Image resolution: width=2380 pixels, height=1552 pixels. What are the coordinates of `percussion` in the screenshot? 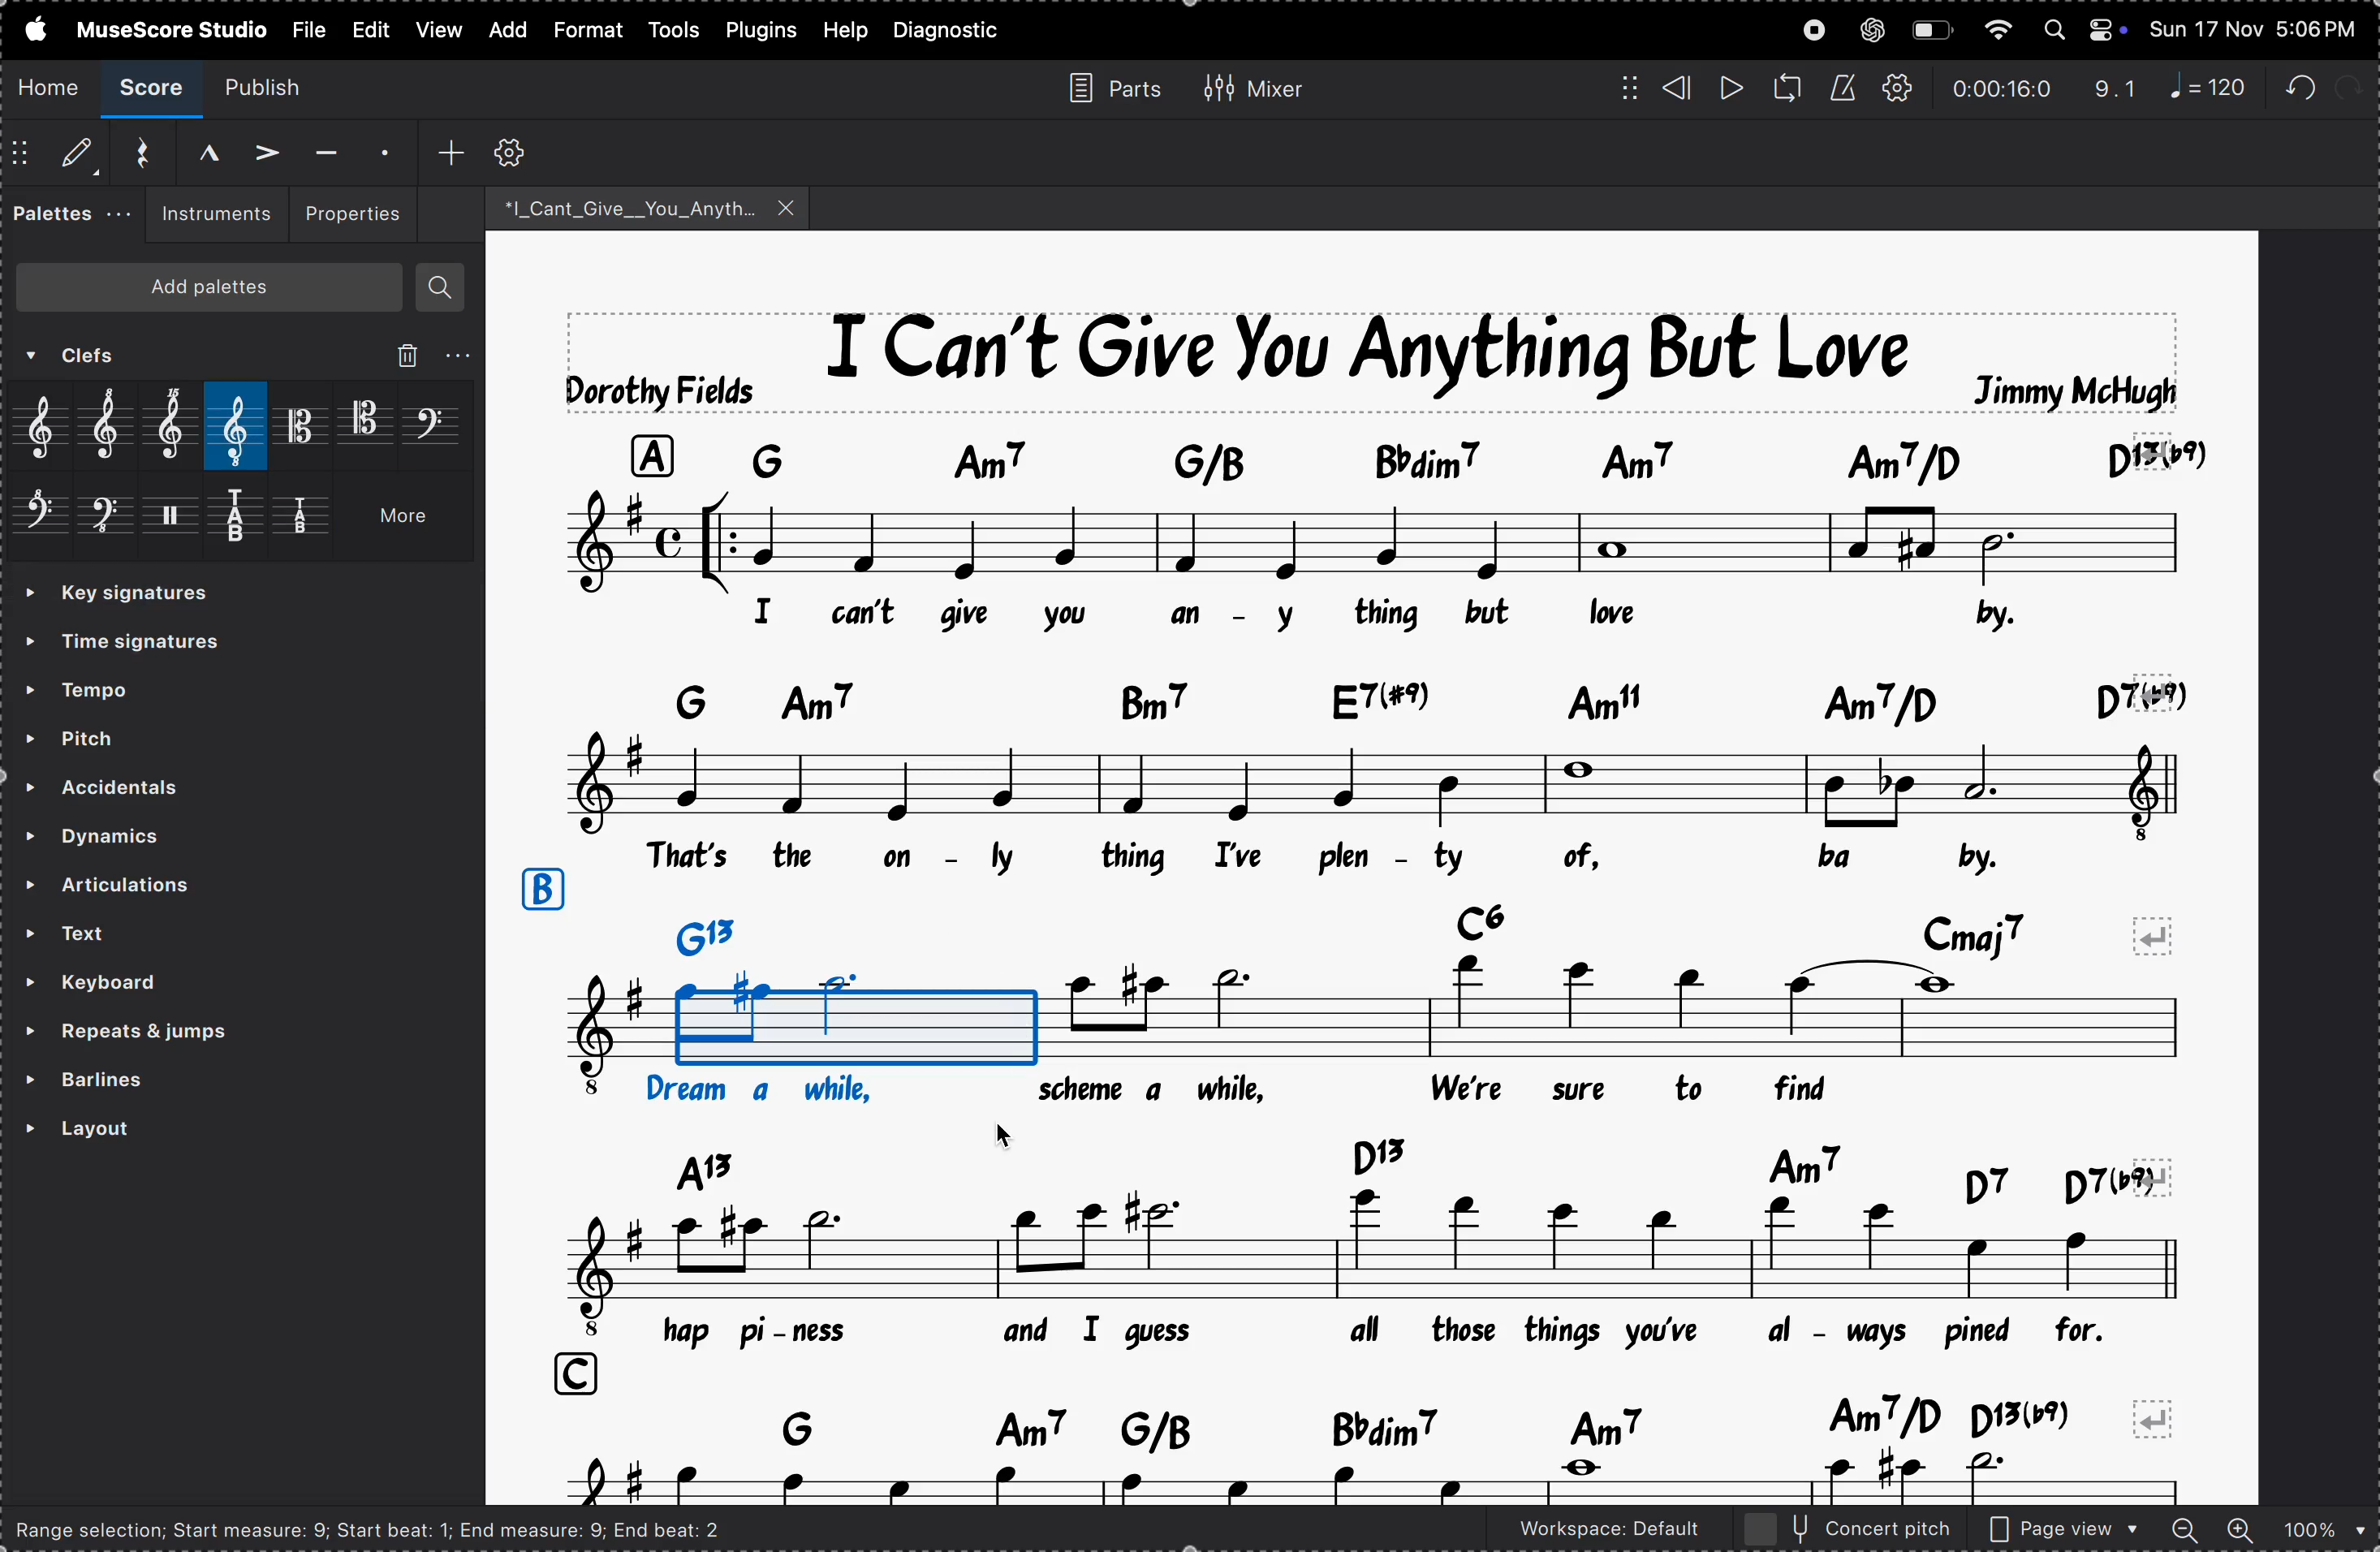 It's located at (178, 523).